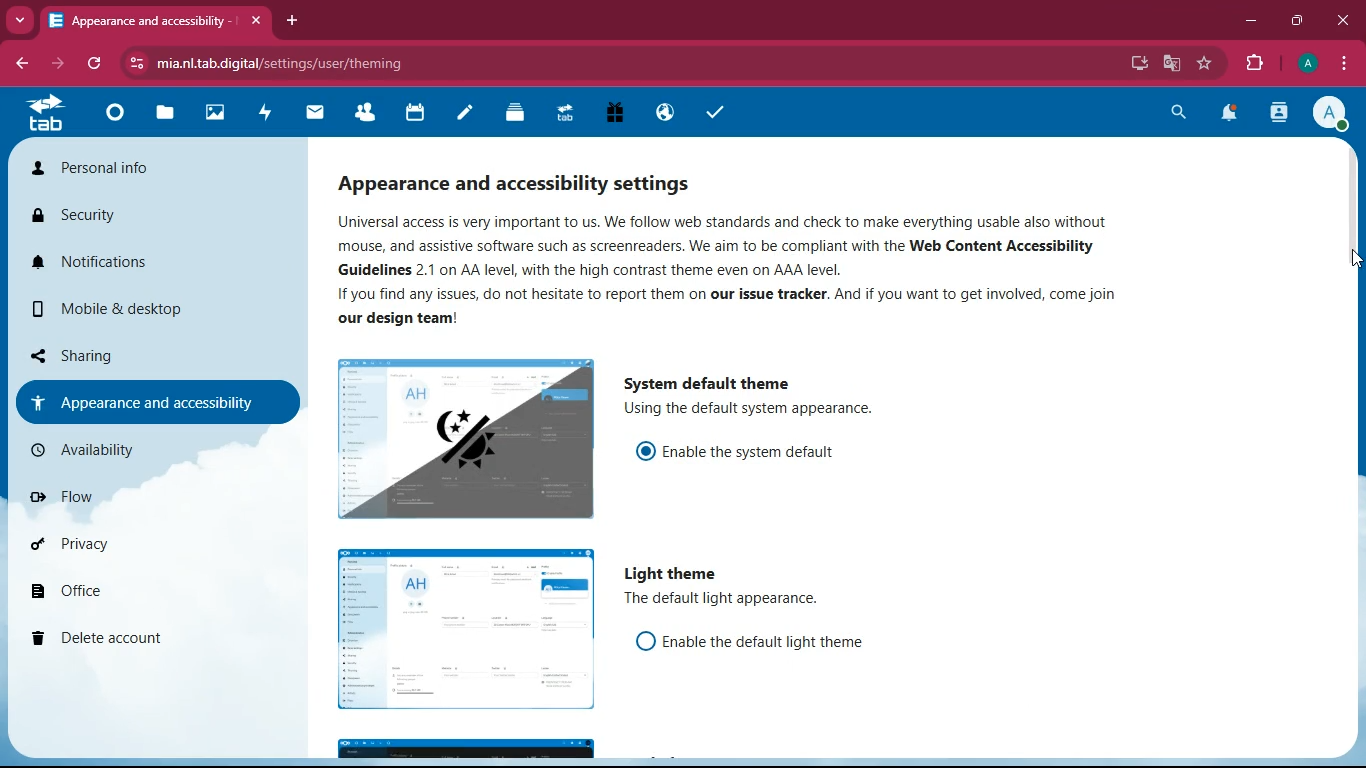 This screenshot has height=768, width=1366. I want to click on maximize, so click(1300, 19).